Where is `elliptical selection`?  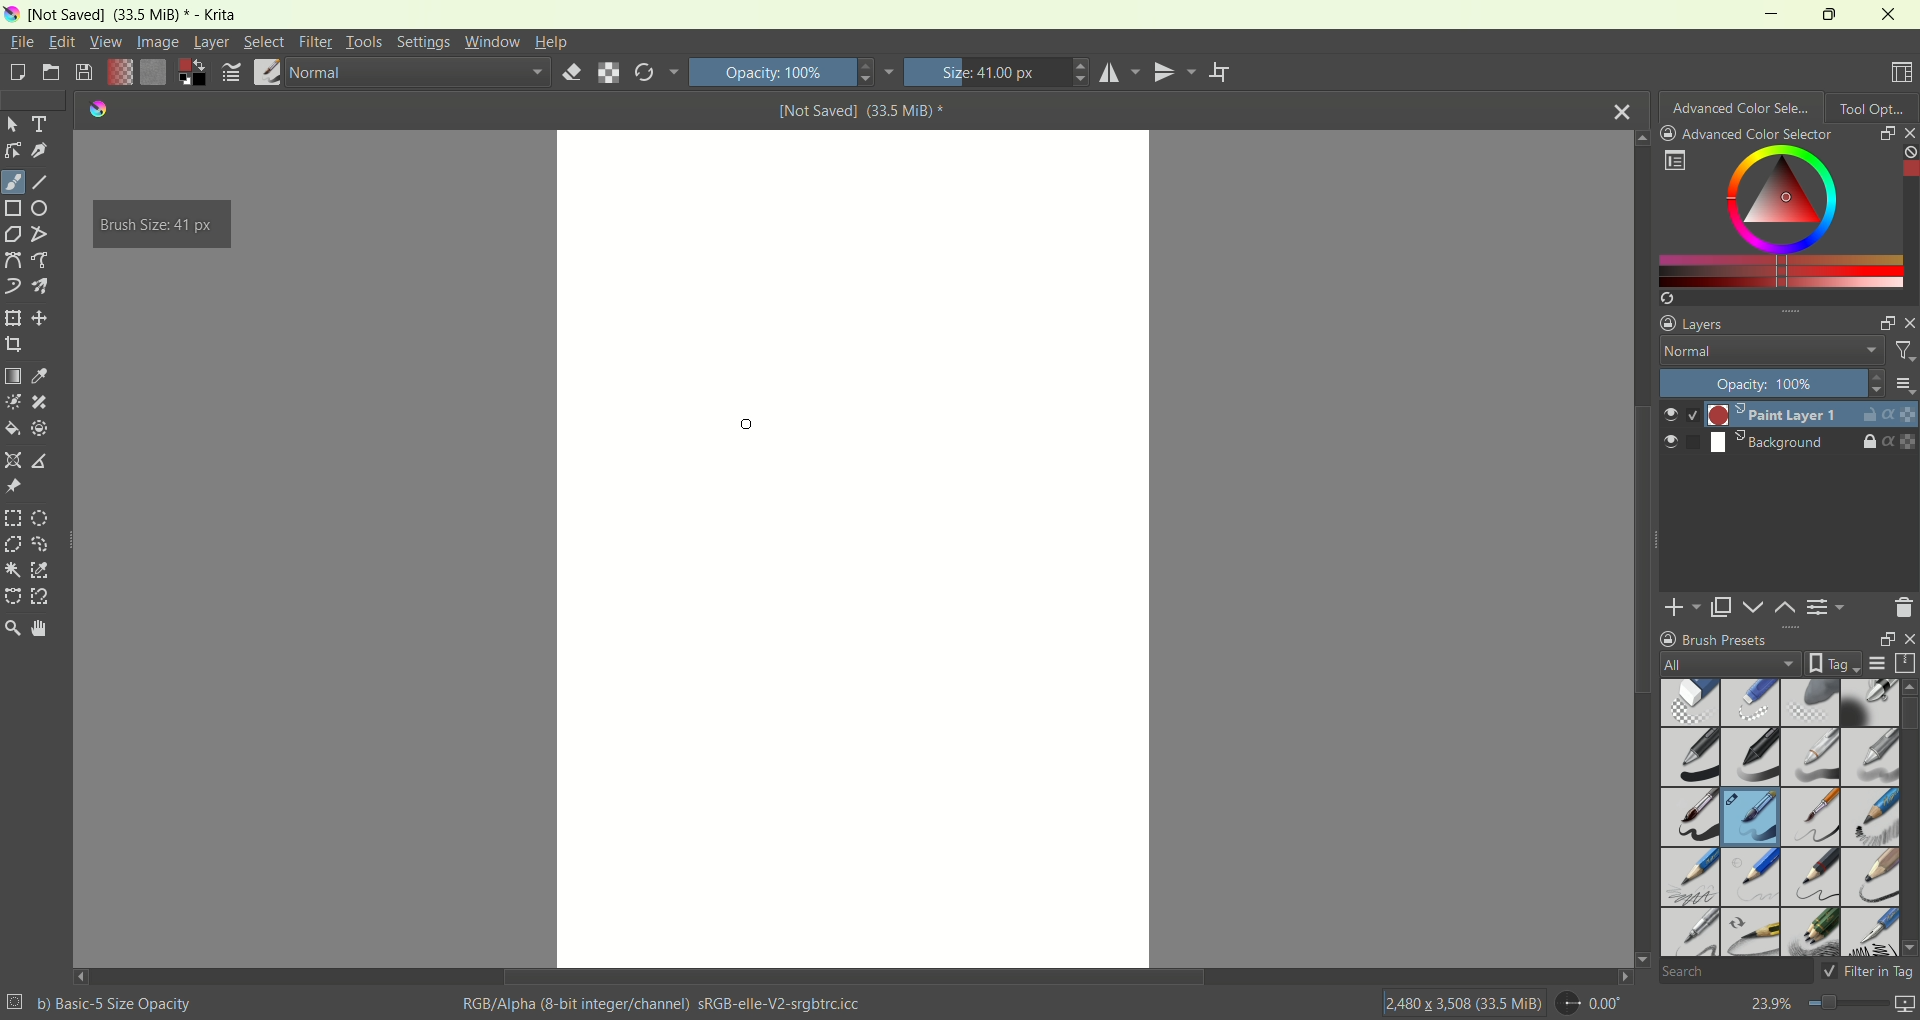 elliptical selection is located at coordinates (40, 520).